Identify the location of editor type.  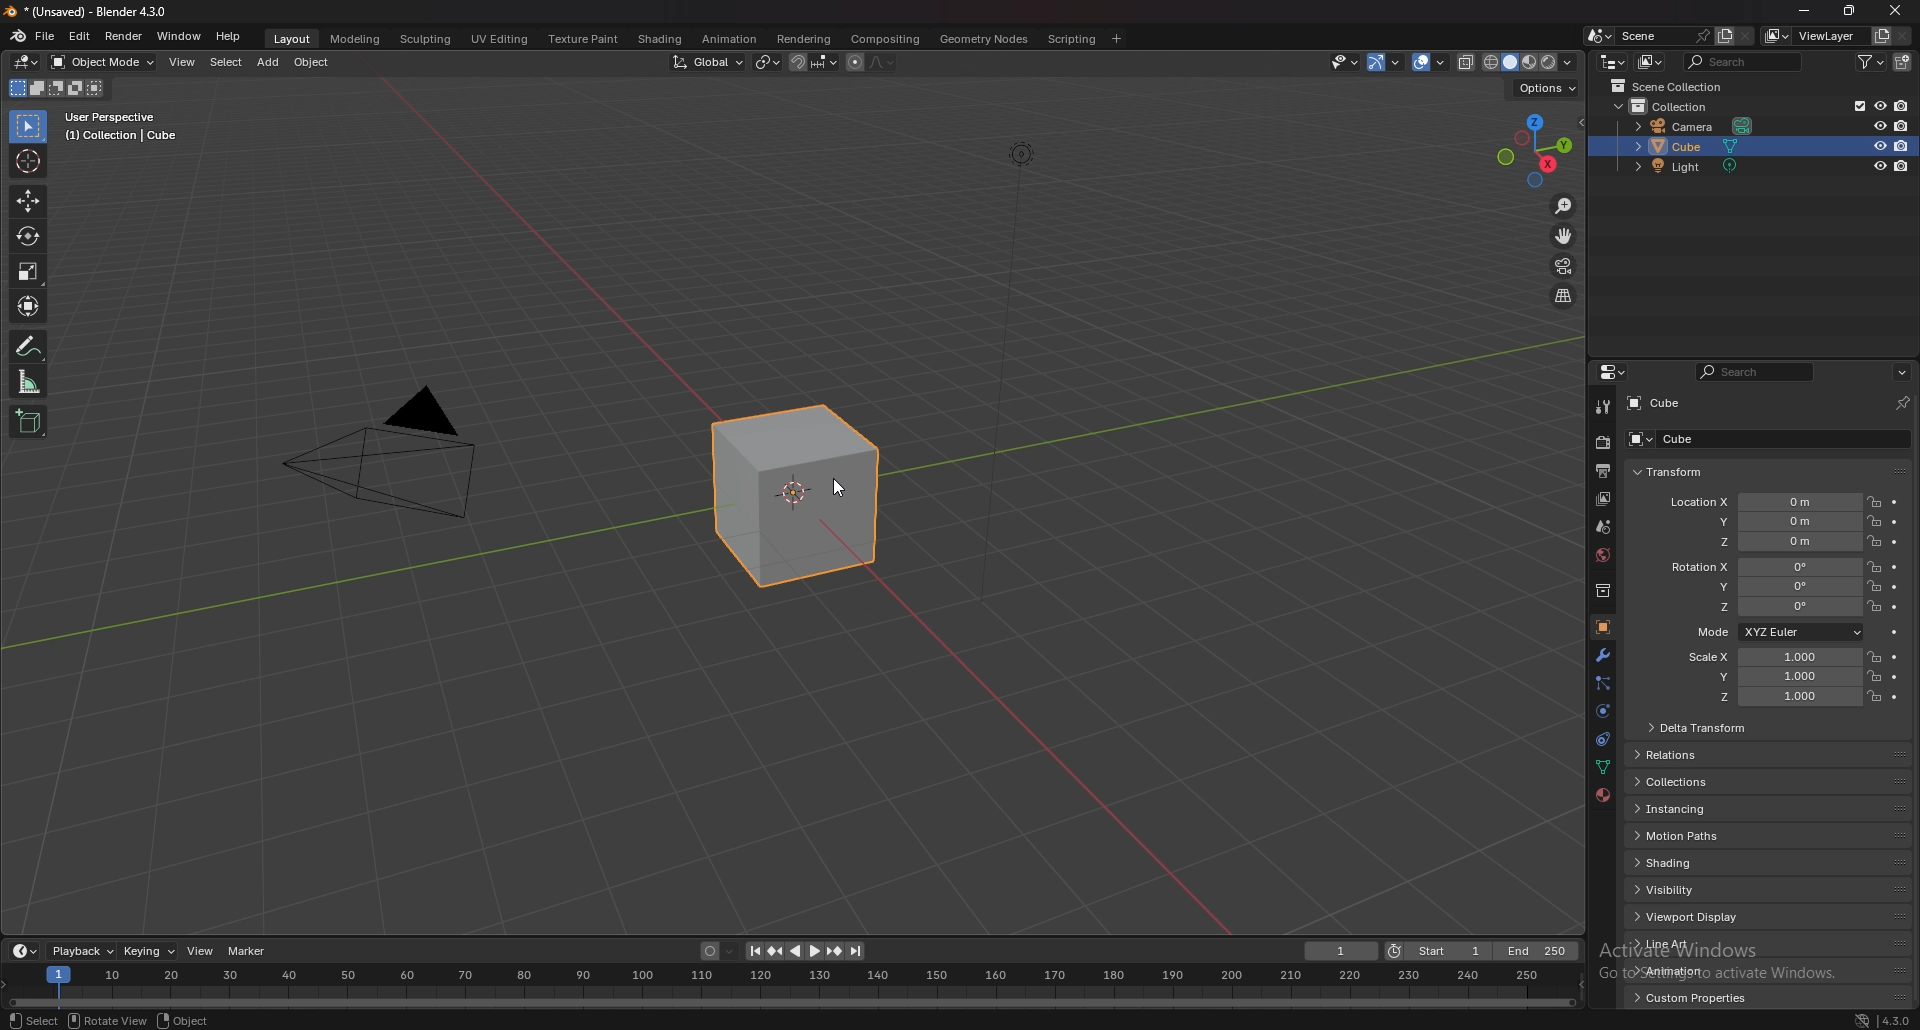
(27, 63).